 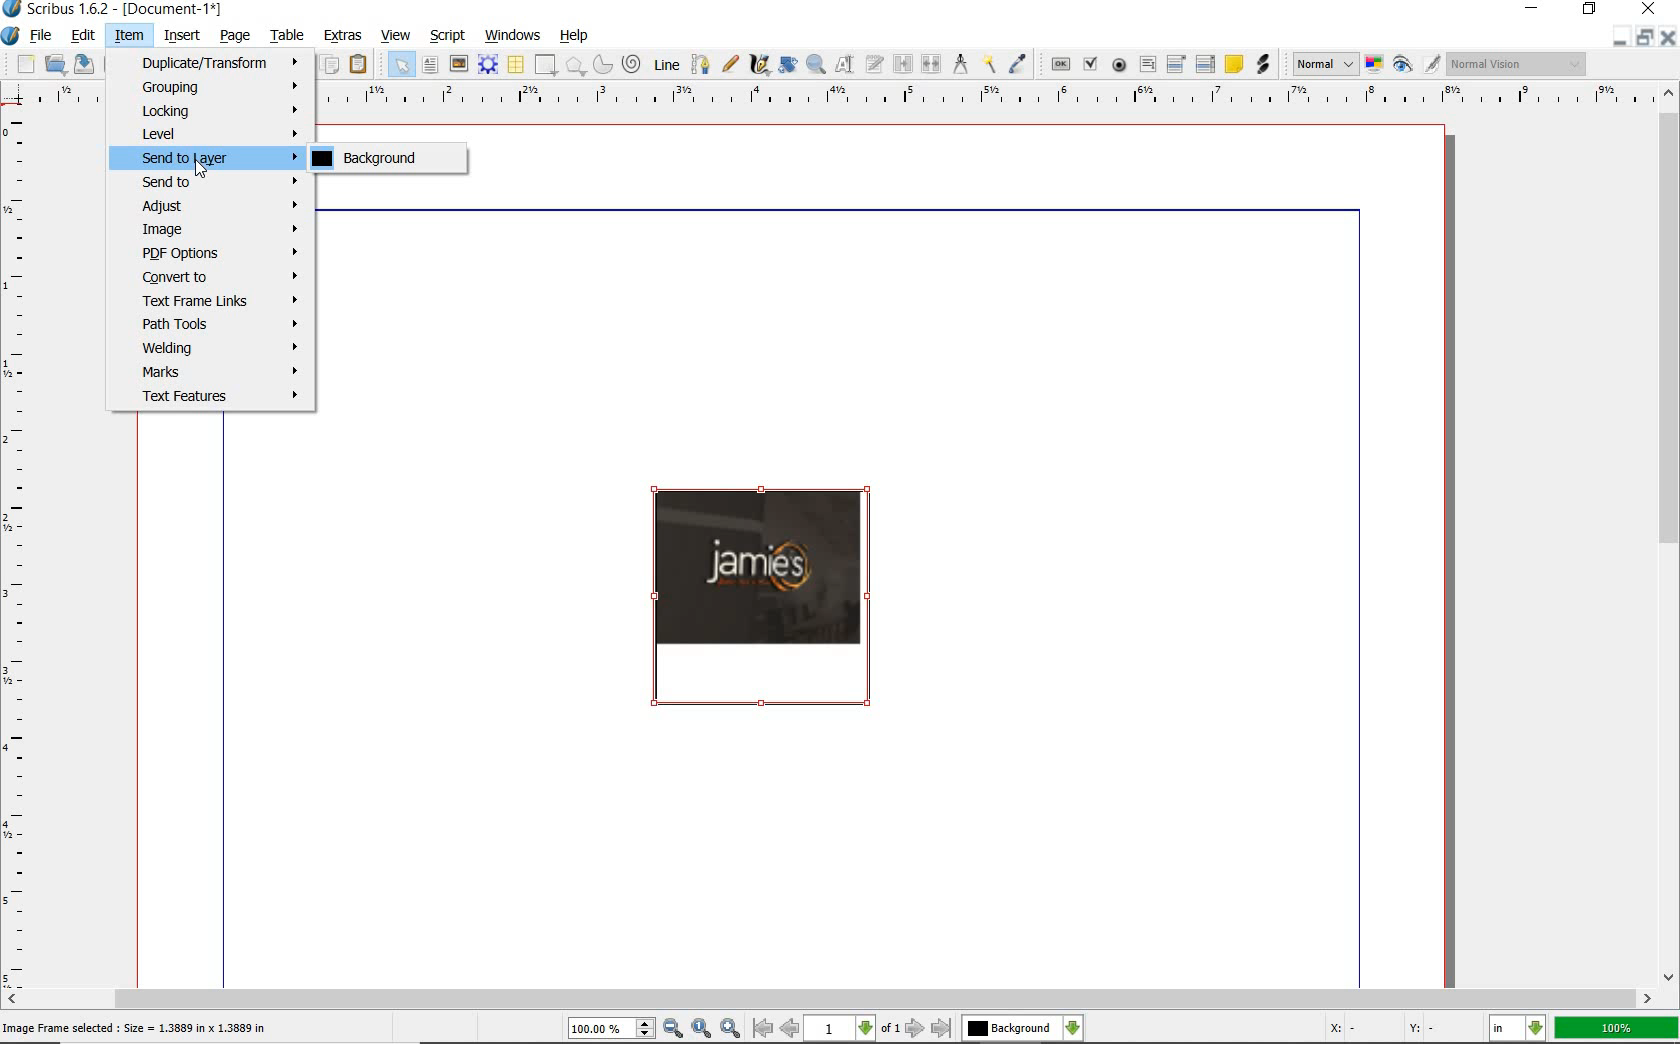 What do you see at coordinates (136, 1027) in the screenshot?
I see `Image Frame selected: Size = 1.3889 in x 1.3889 in` at bounding box center [136, 1027].